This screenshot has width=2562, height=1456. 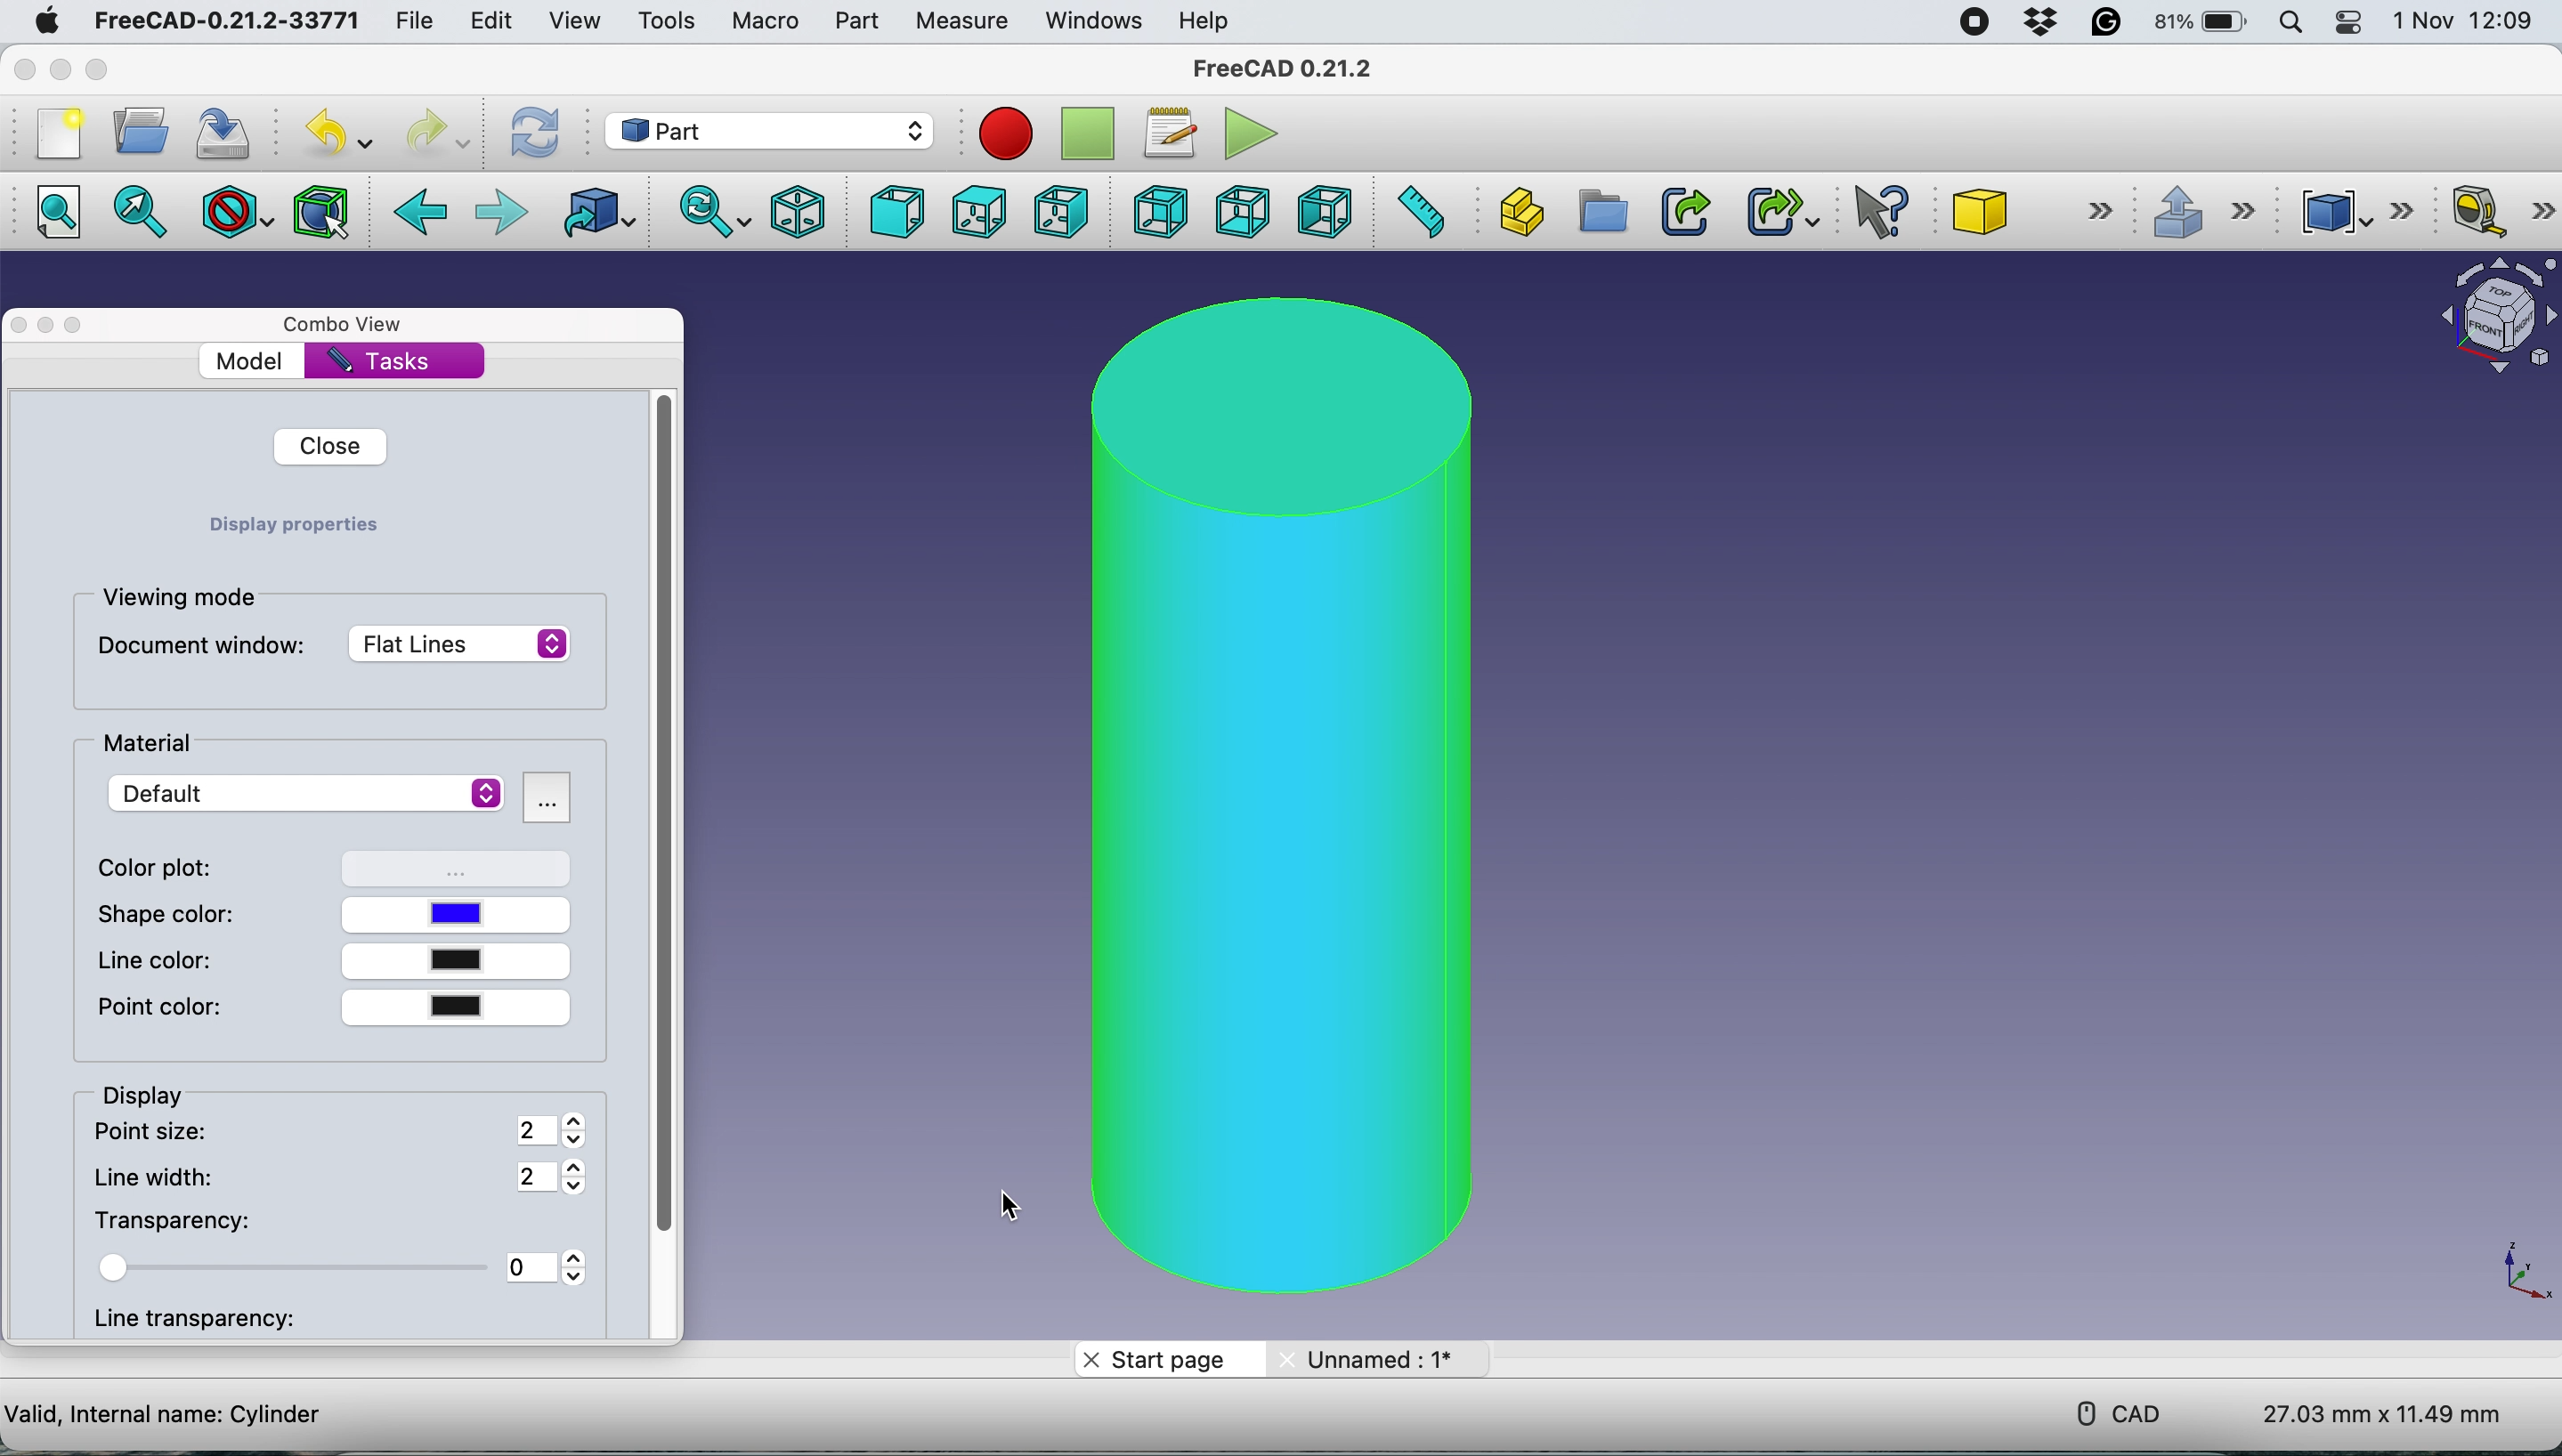 I want to click on object interface, so click(x=2496, y=316).